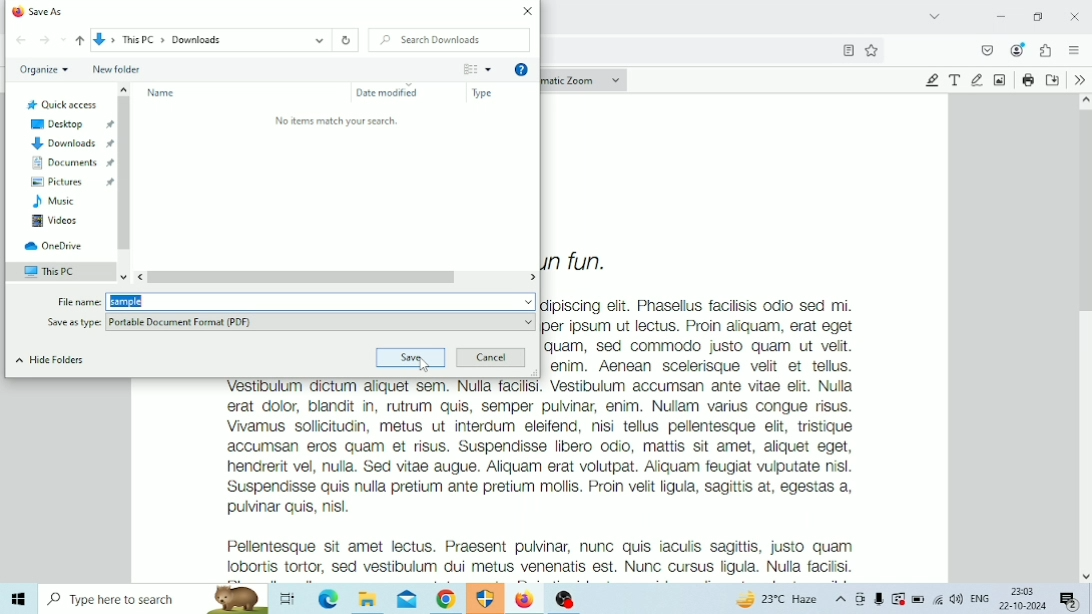  What do you see at coordinates (347, 40) in the screenshot?
I see `Refresh "Downloads"` at bounding box center [347, 40].